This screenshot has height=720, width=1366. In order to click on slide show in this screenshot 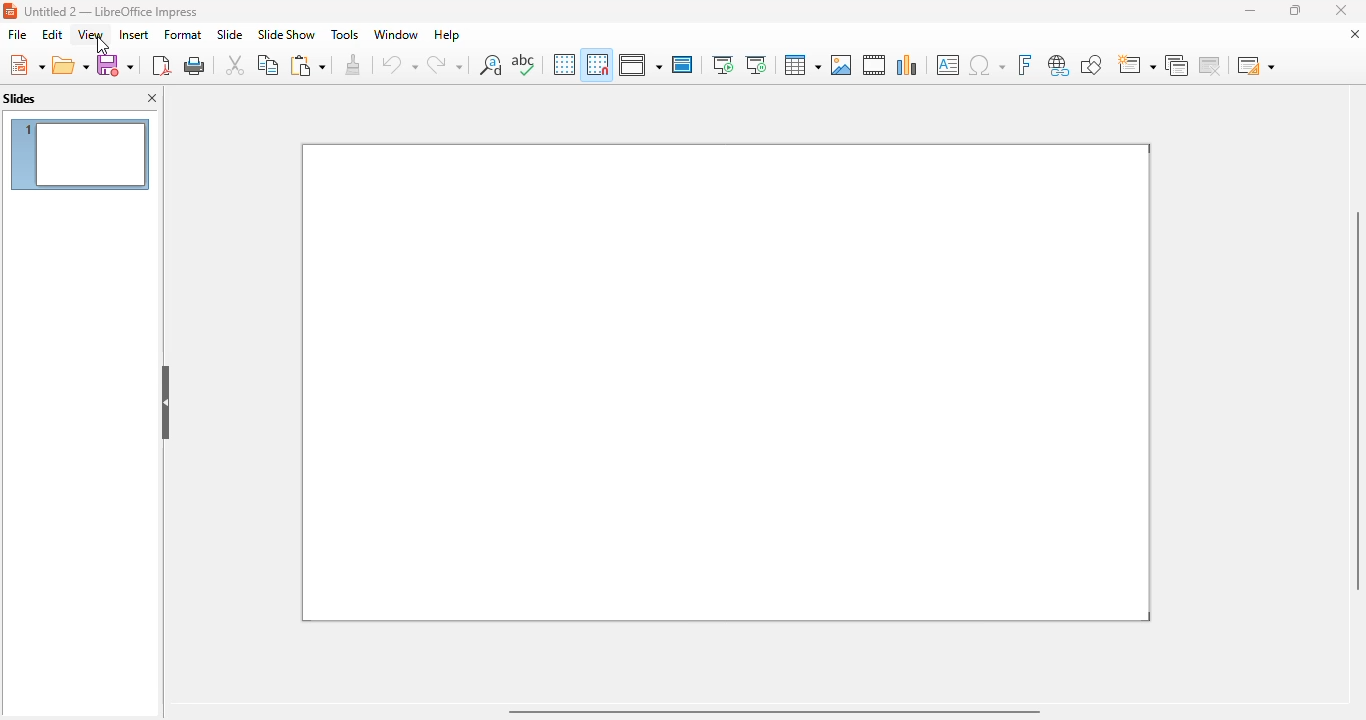, I will do `click(287, 34)`.